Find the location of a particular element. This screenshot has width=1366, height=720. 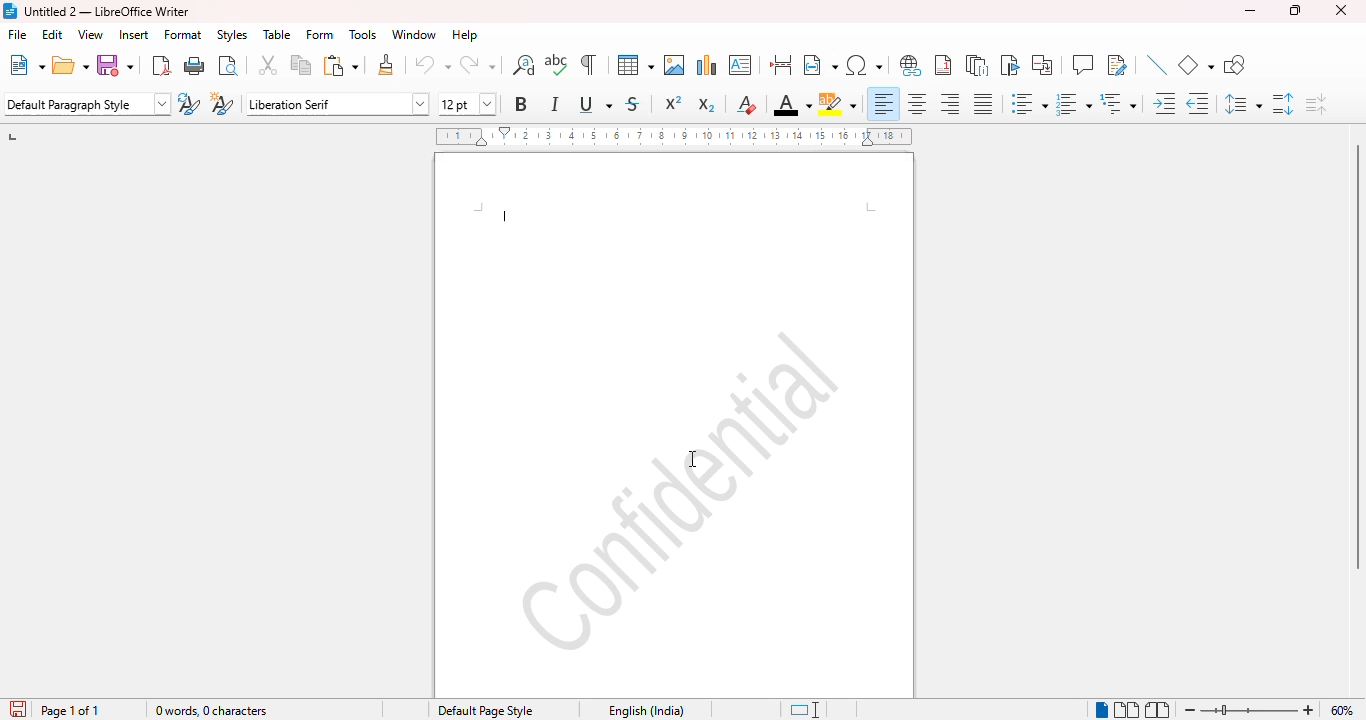

format is located at coordinates (184, 34).